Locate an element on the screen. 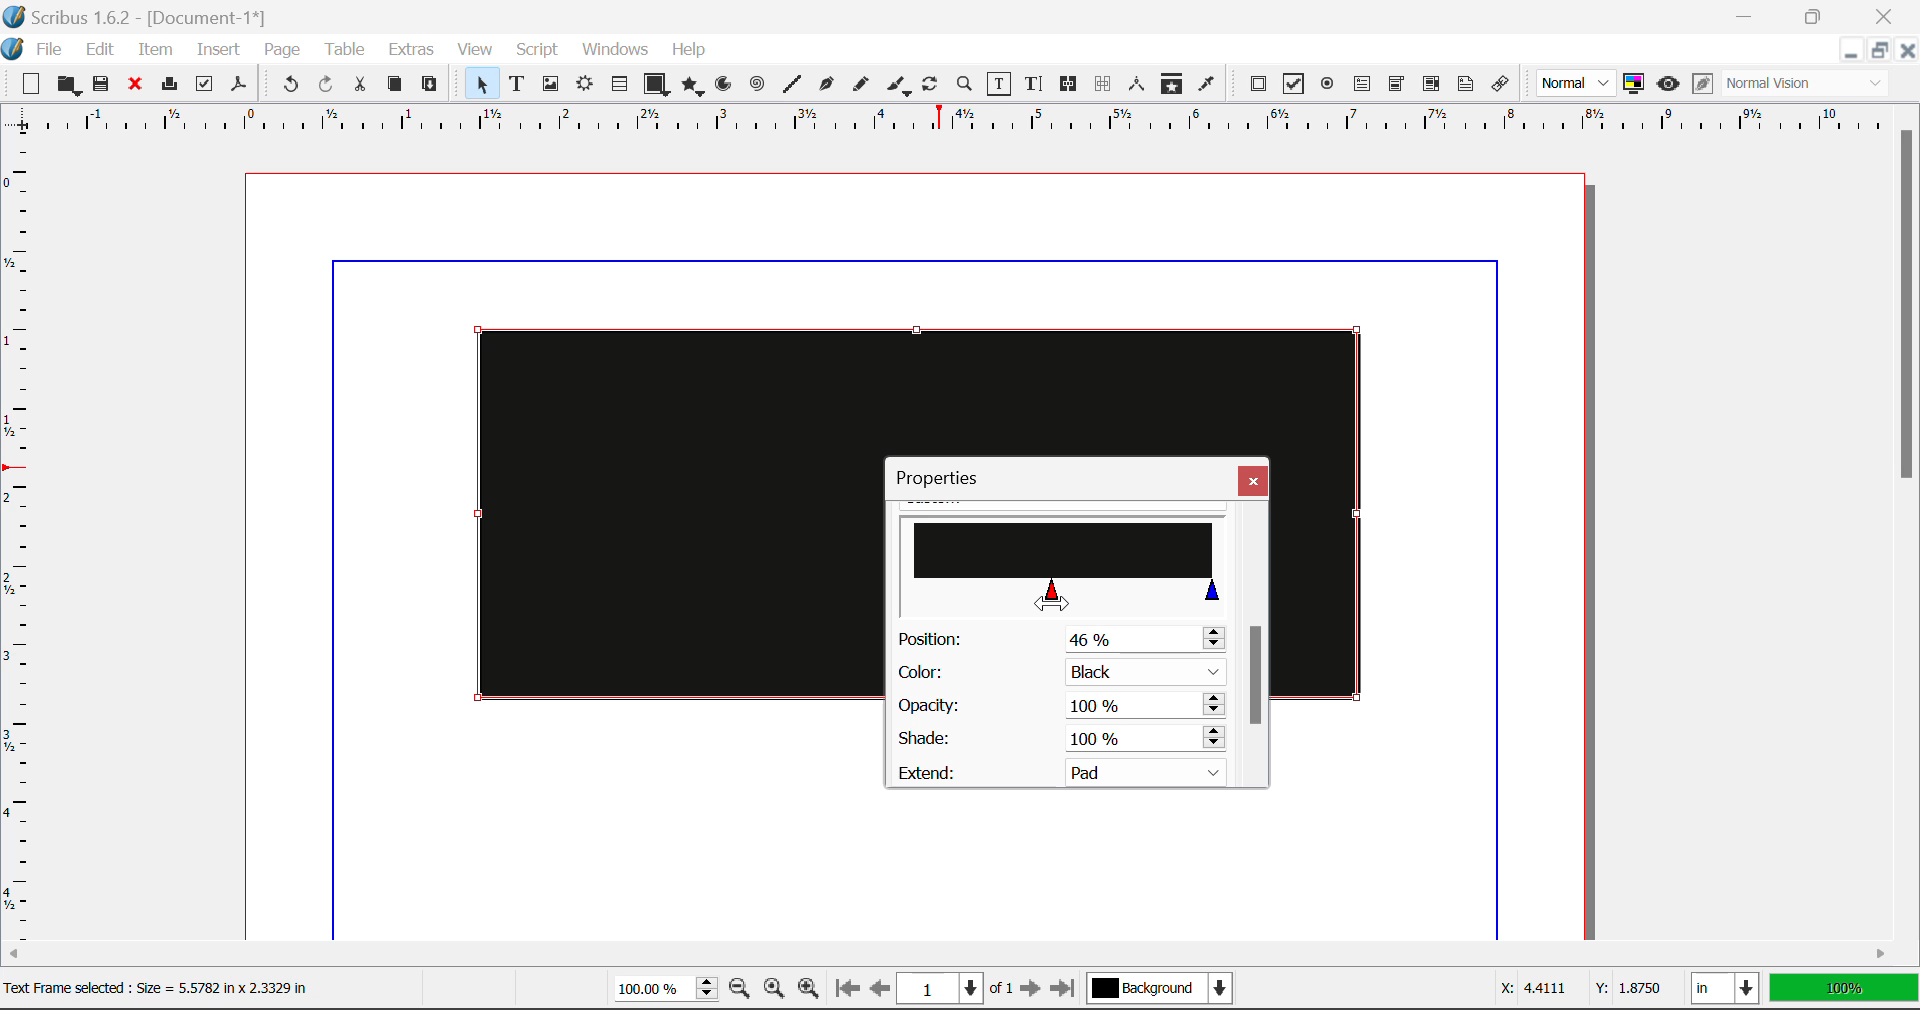 The width and height of the screenshot is (1920, 1010). Edit Contents of Frame is located at coordinates (1000, 86).